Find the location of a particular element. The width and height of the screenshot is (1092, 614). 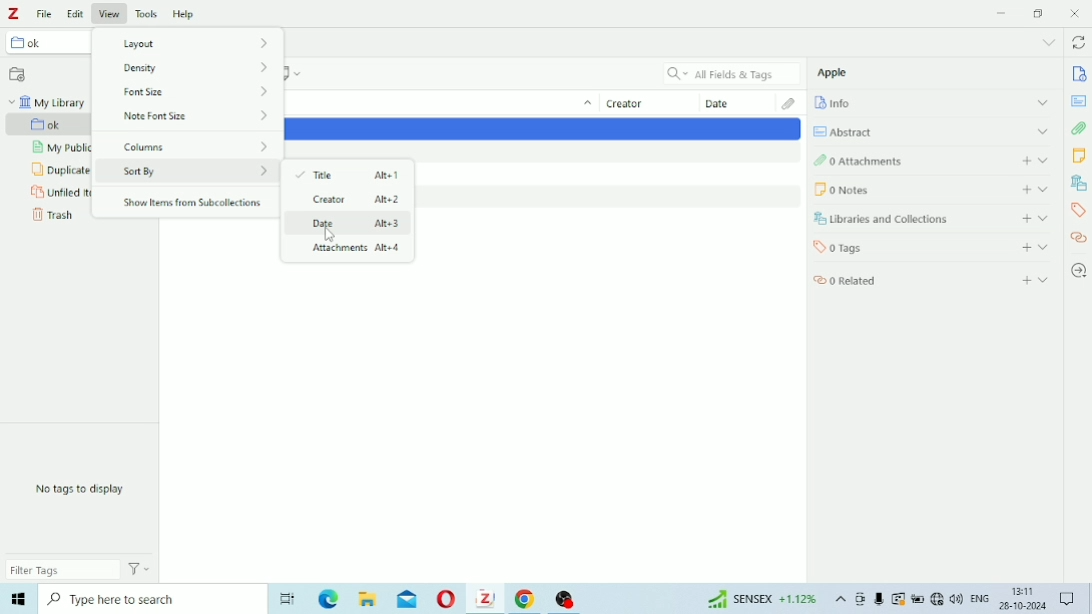

View is located at coordinates (110, 12).